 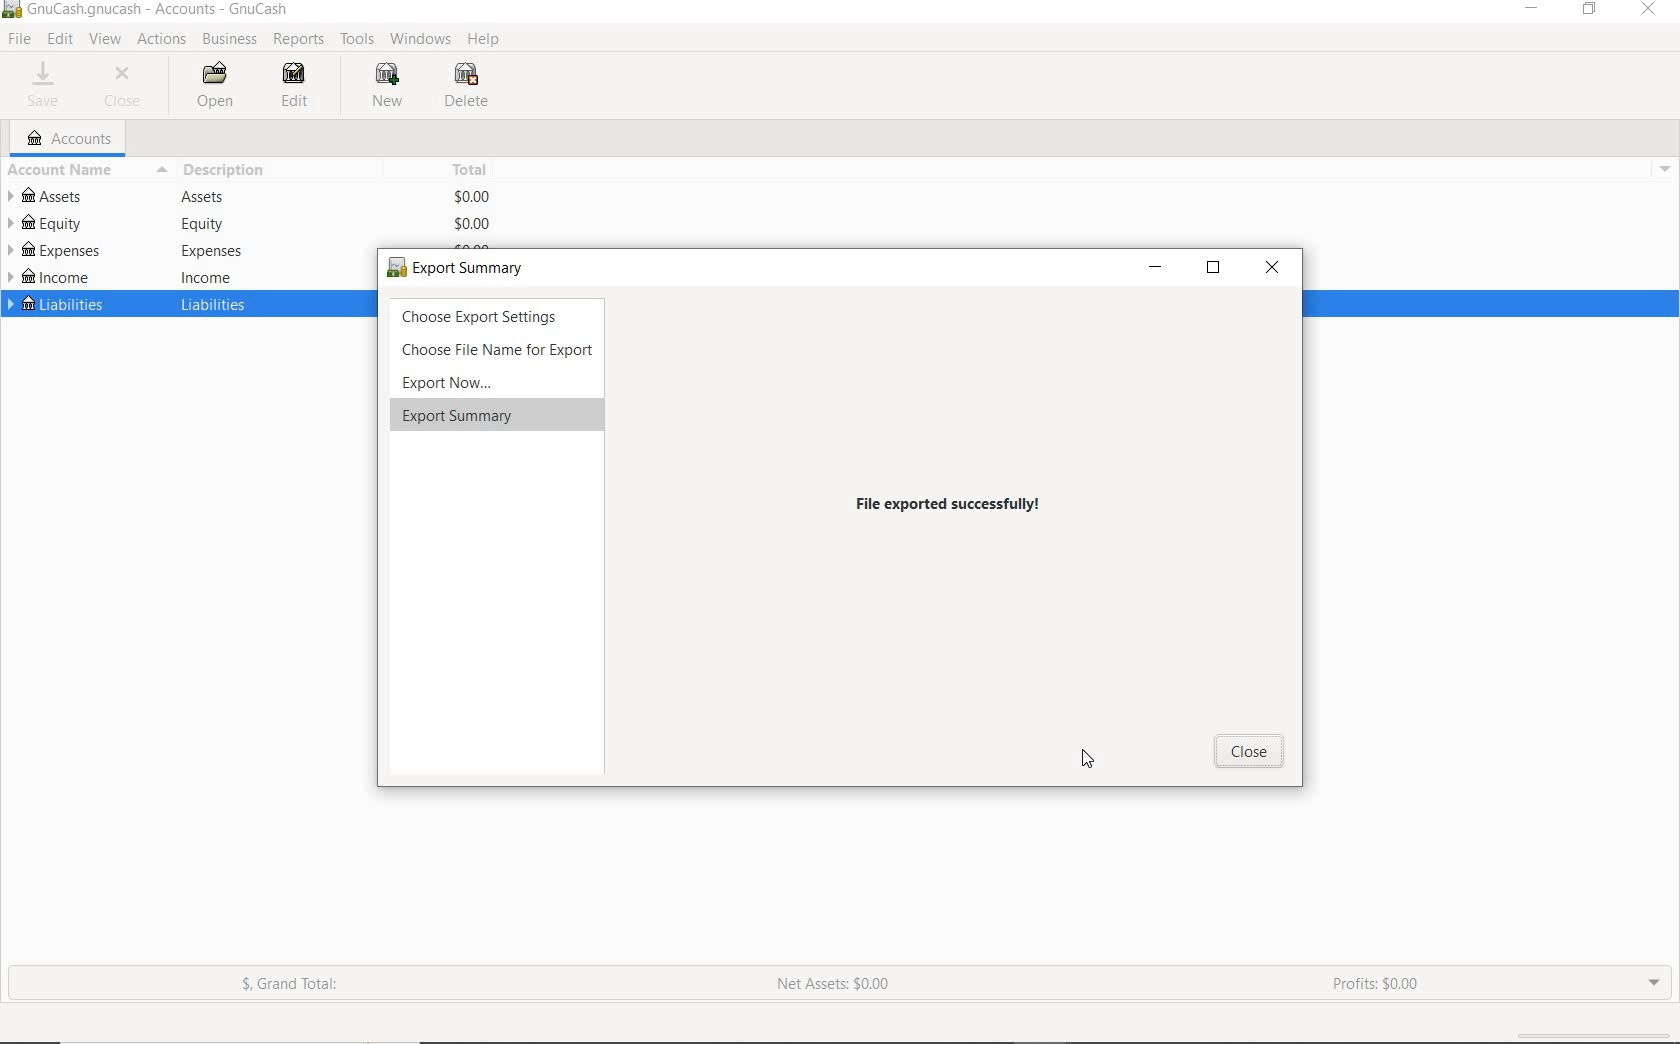 I want to click on DELETE, so click(x=466, y=88).